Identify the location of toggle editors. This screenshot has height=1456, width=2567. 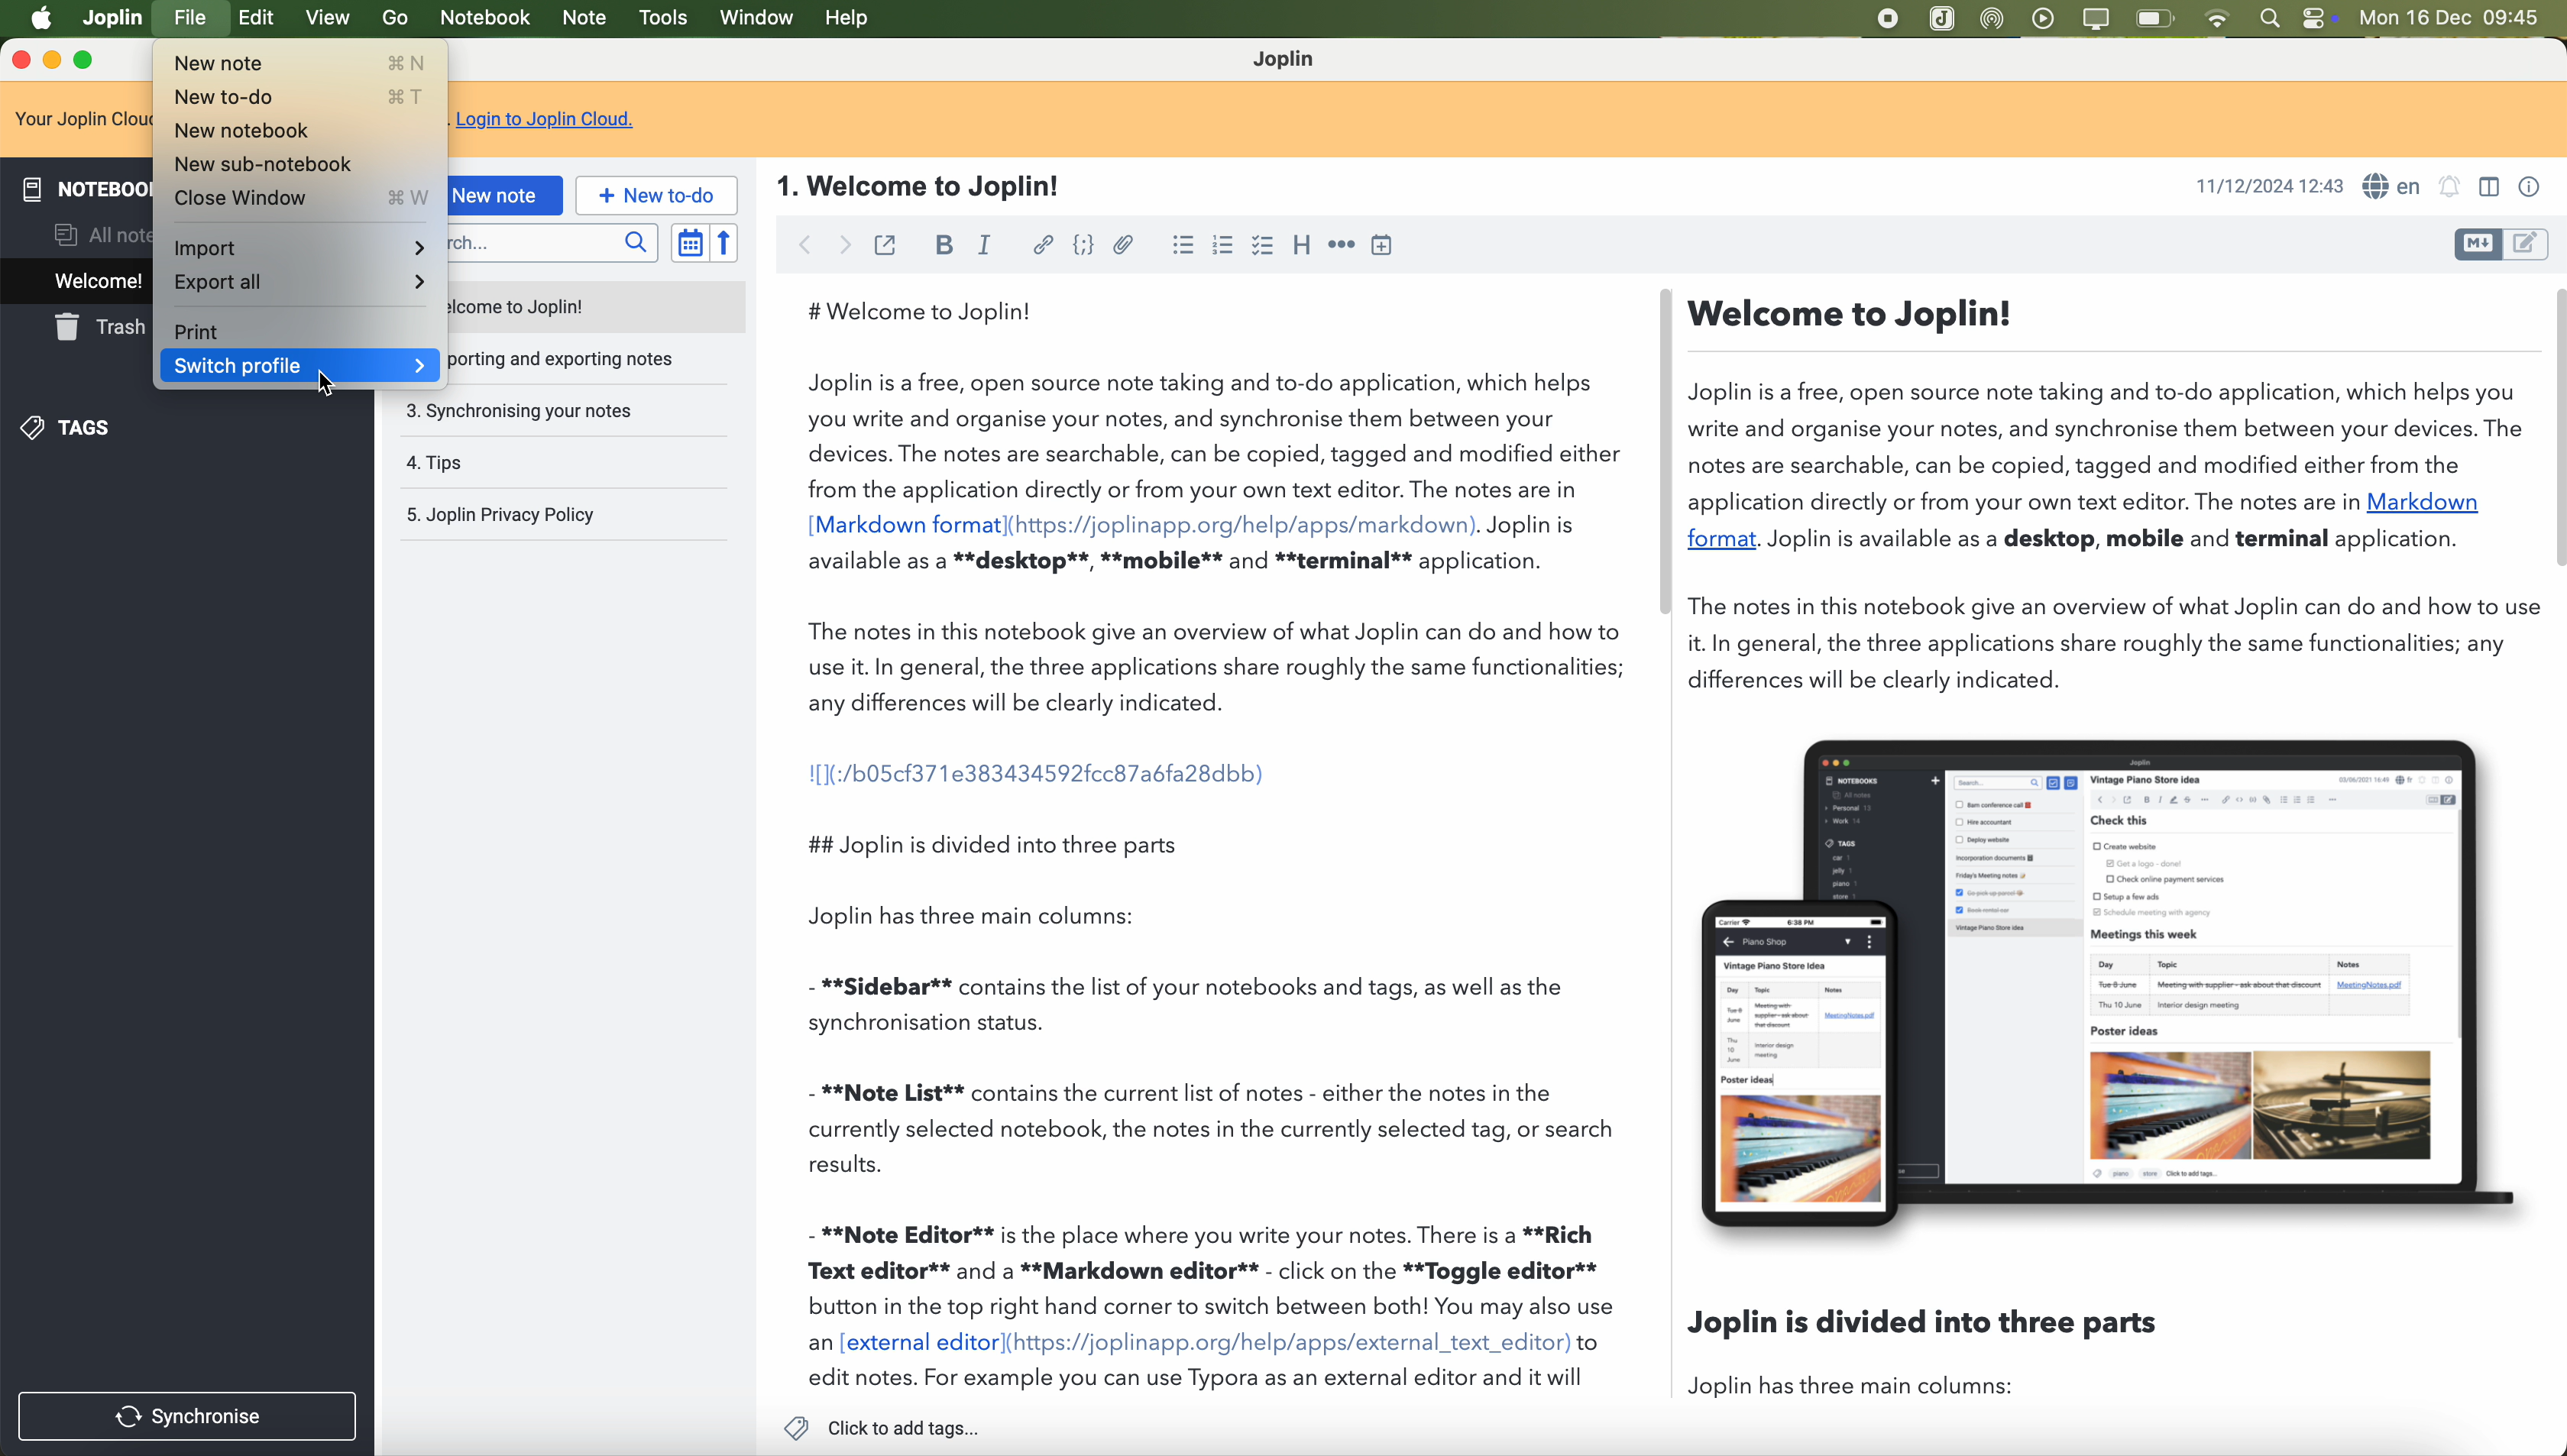
(2474, 245).